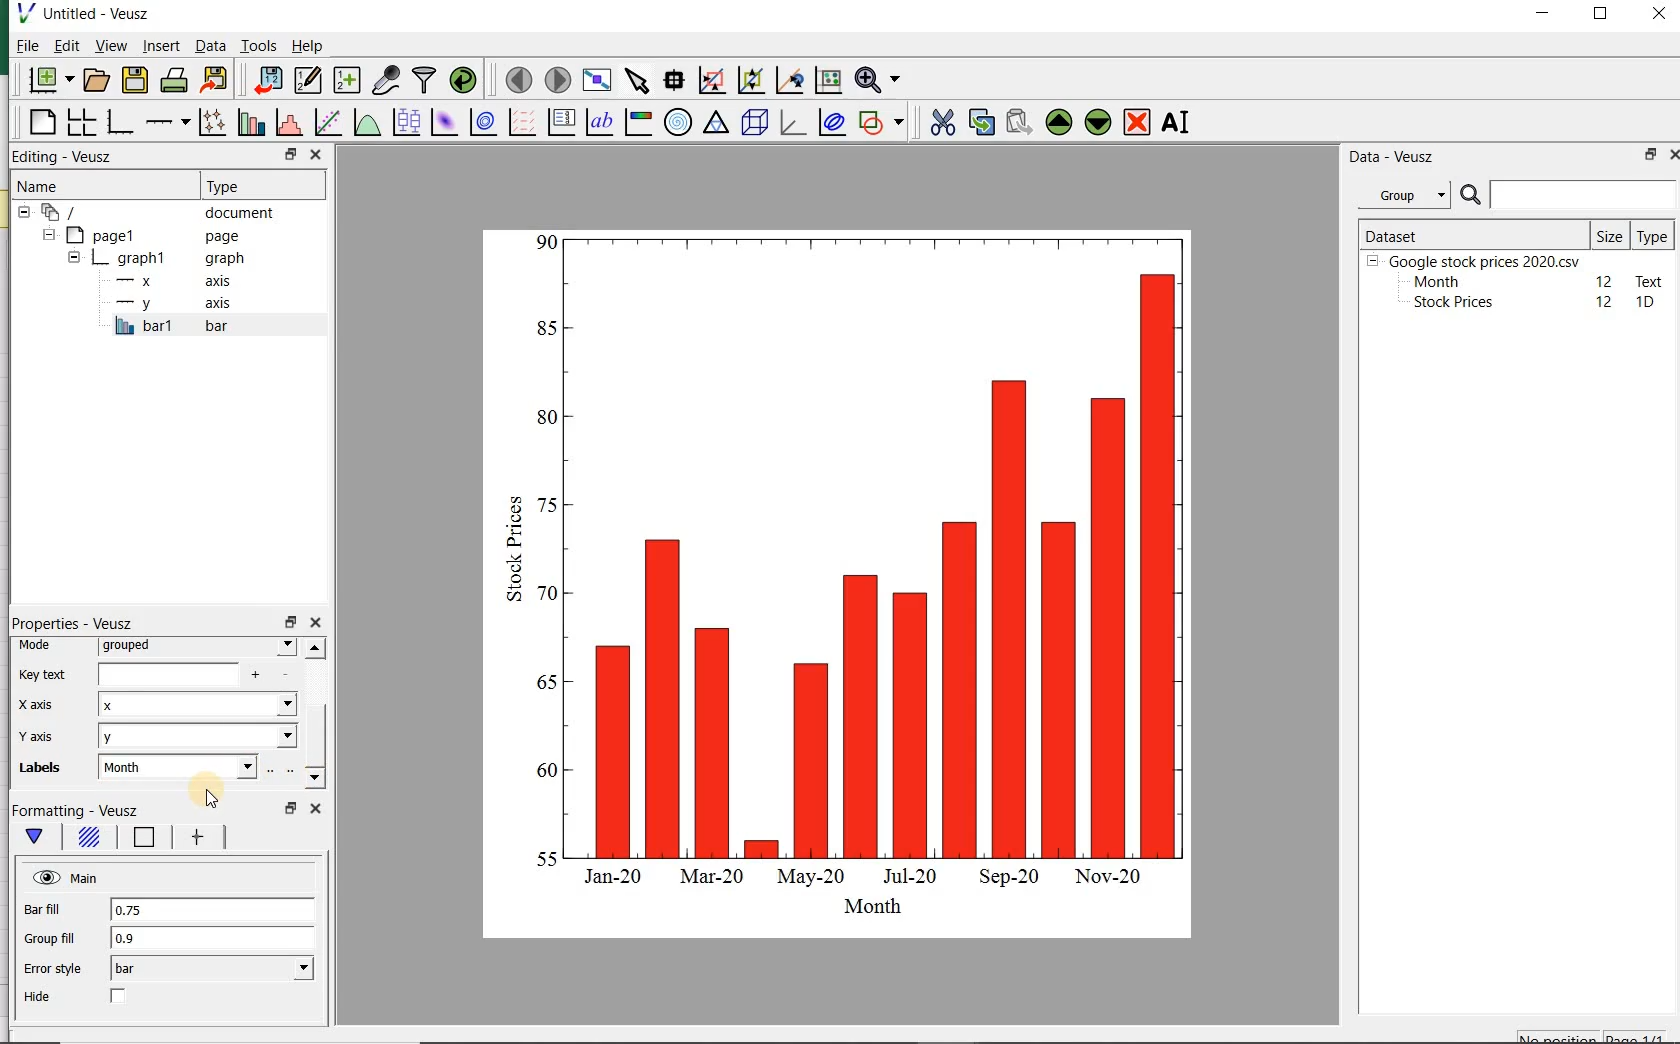  Describe the element at coordinates (315, 154) in the screenshot. I see `close` at that location.